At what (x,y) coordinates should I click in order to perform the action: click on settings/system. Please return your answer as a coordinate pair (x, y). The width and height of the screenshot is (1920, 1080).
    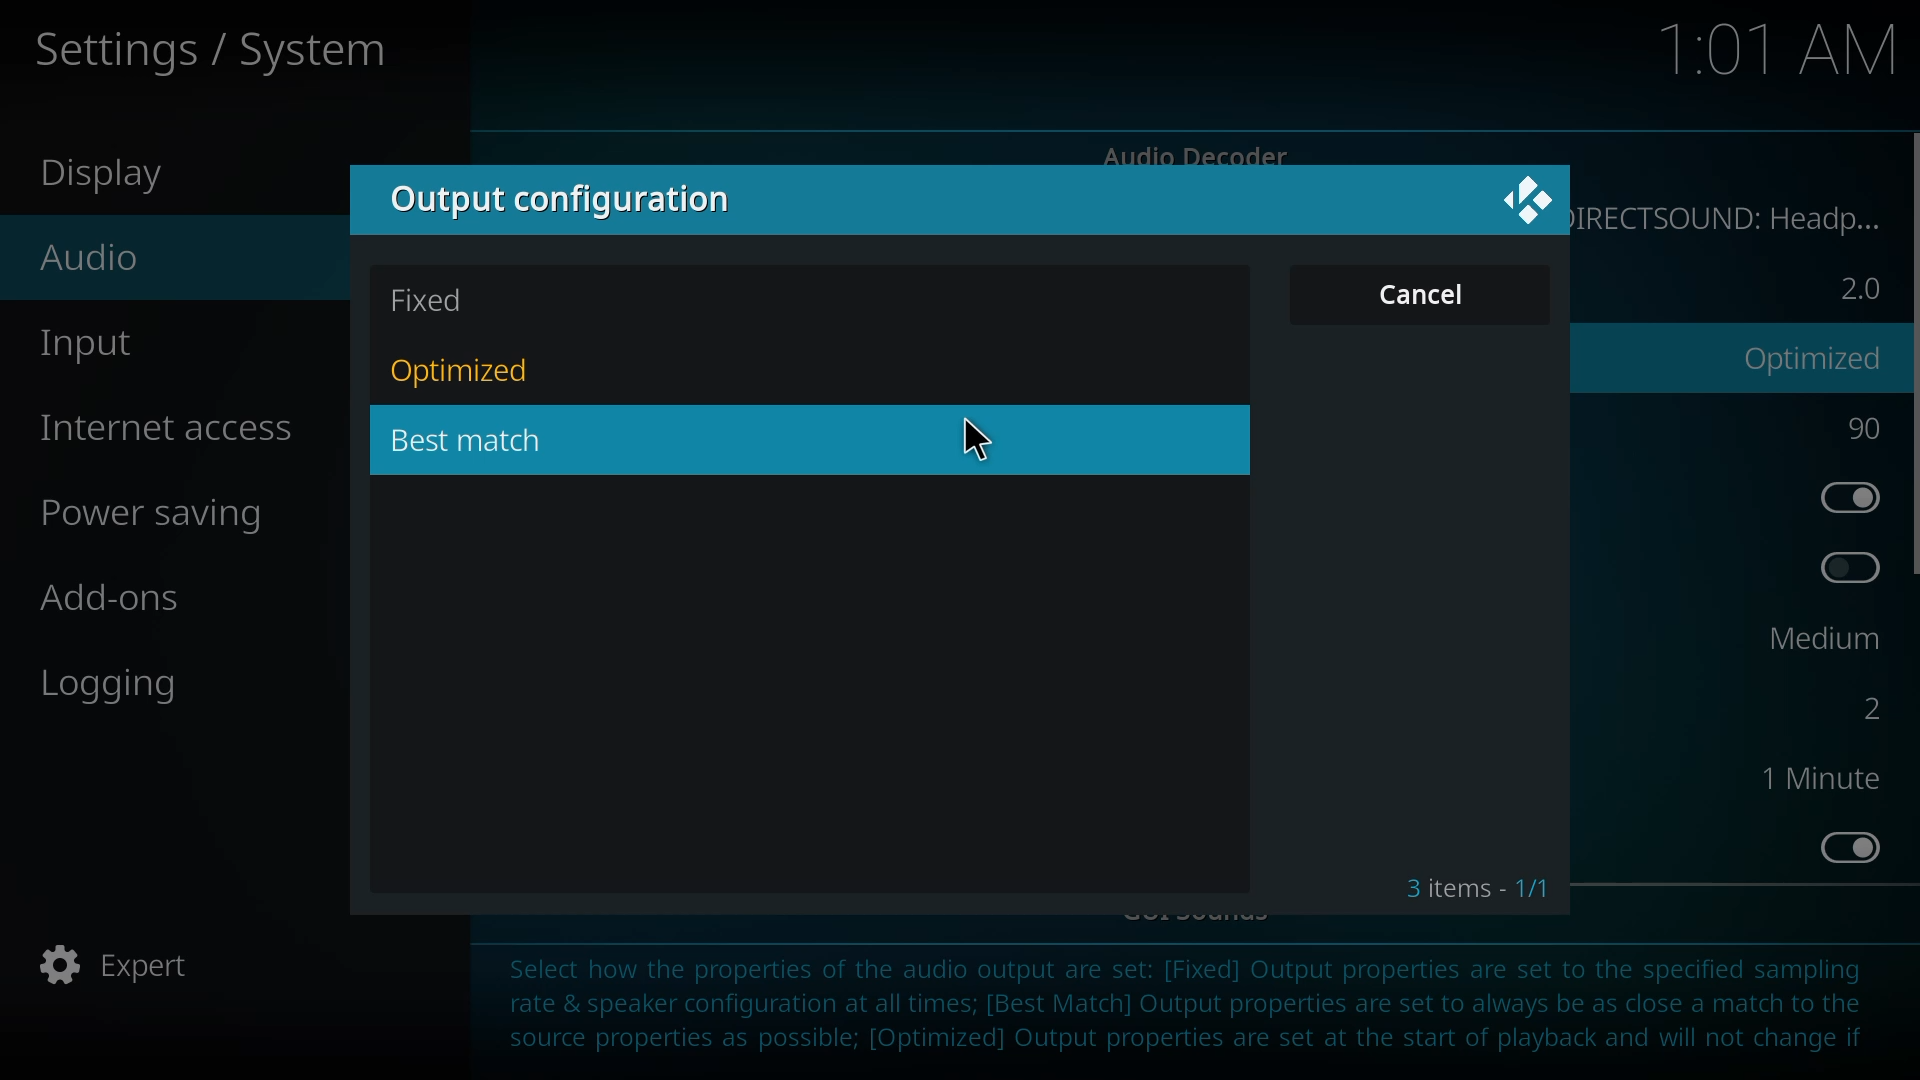
    Looking at the image, I should click on (238, 55).